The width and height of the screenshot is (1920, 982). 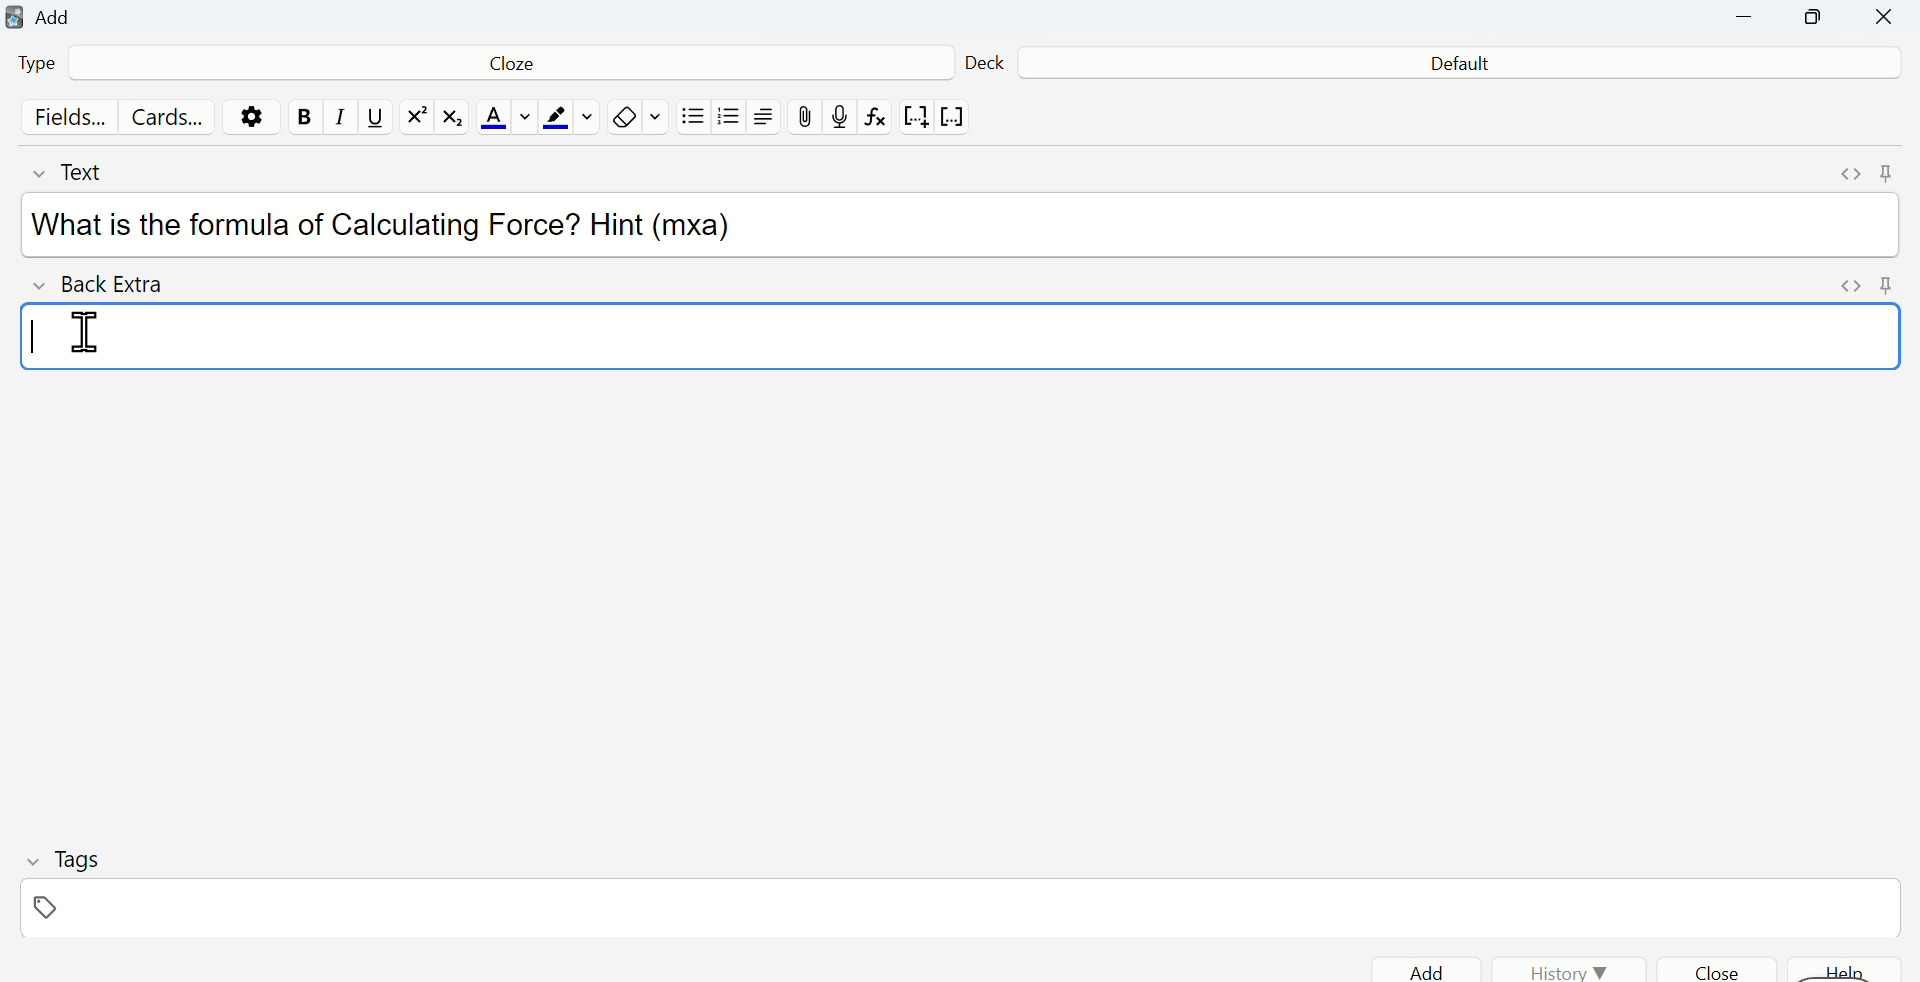 What do you see at coordinates (841, 118) in the screenshot?
I see `record` at bounding box center [841, 118].